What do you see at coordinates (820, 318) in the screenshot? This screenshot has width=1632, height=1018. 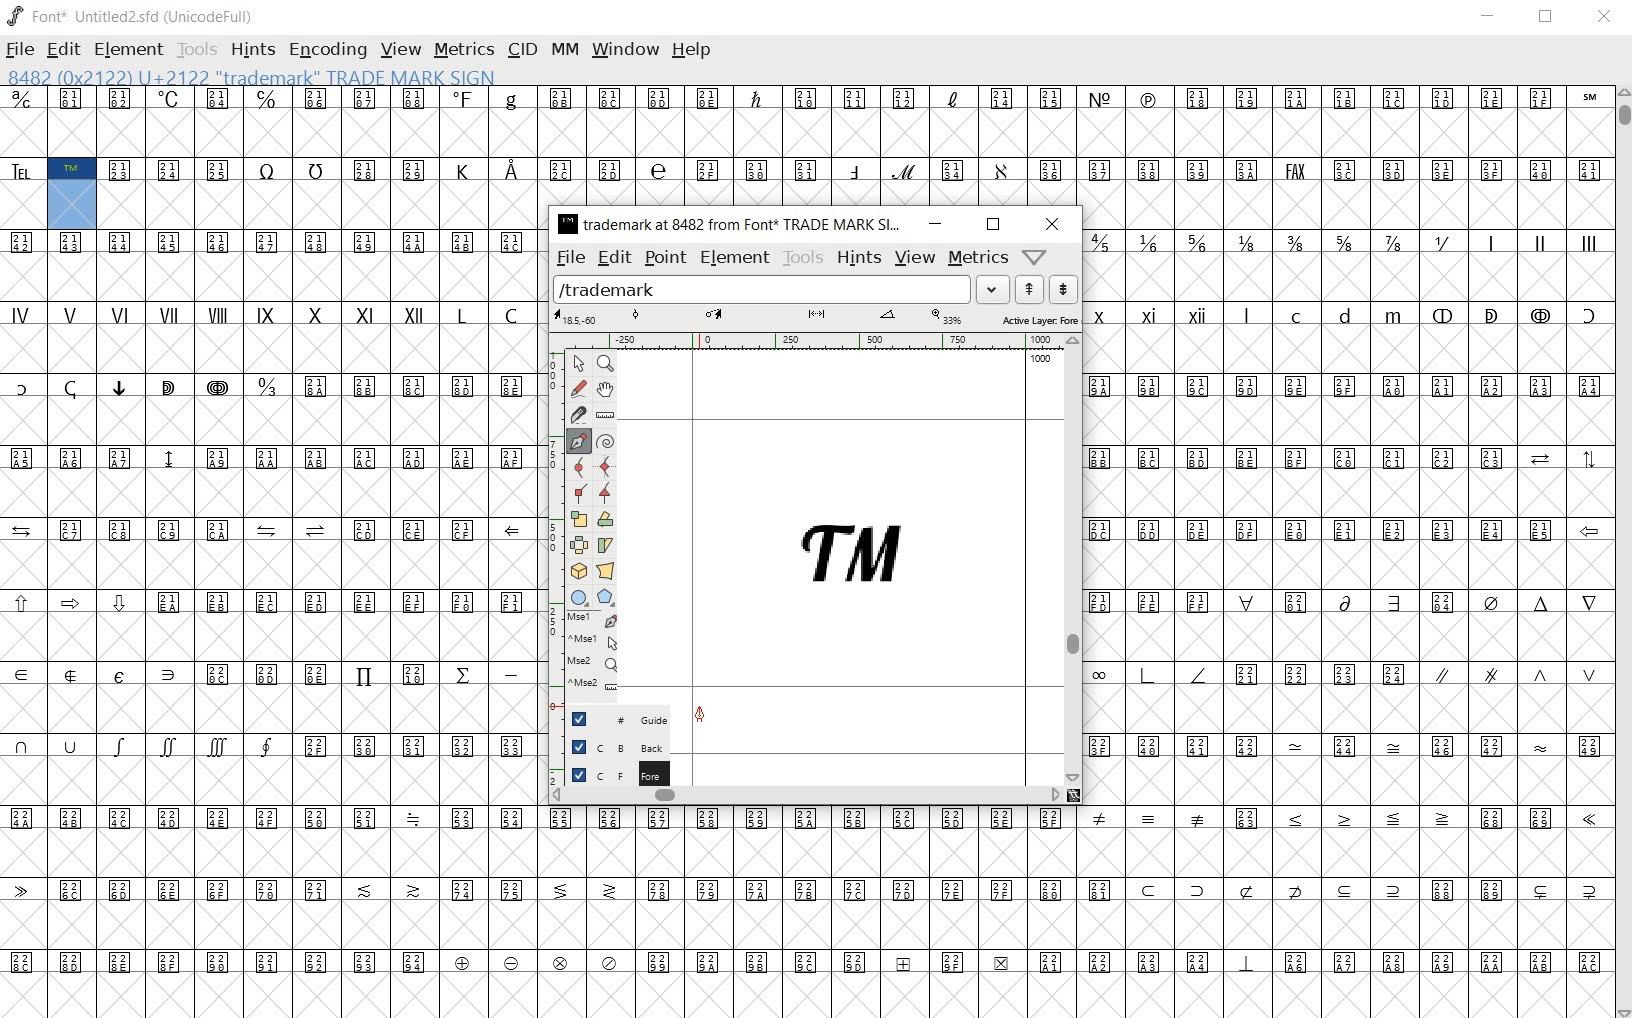 I see `active layer: foreground` at bounding box center [820, 318].